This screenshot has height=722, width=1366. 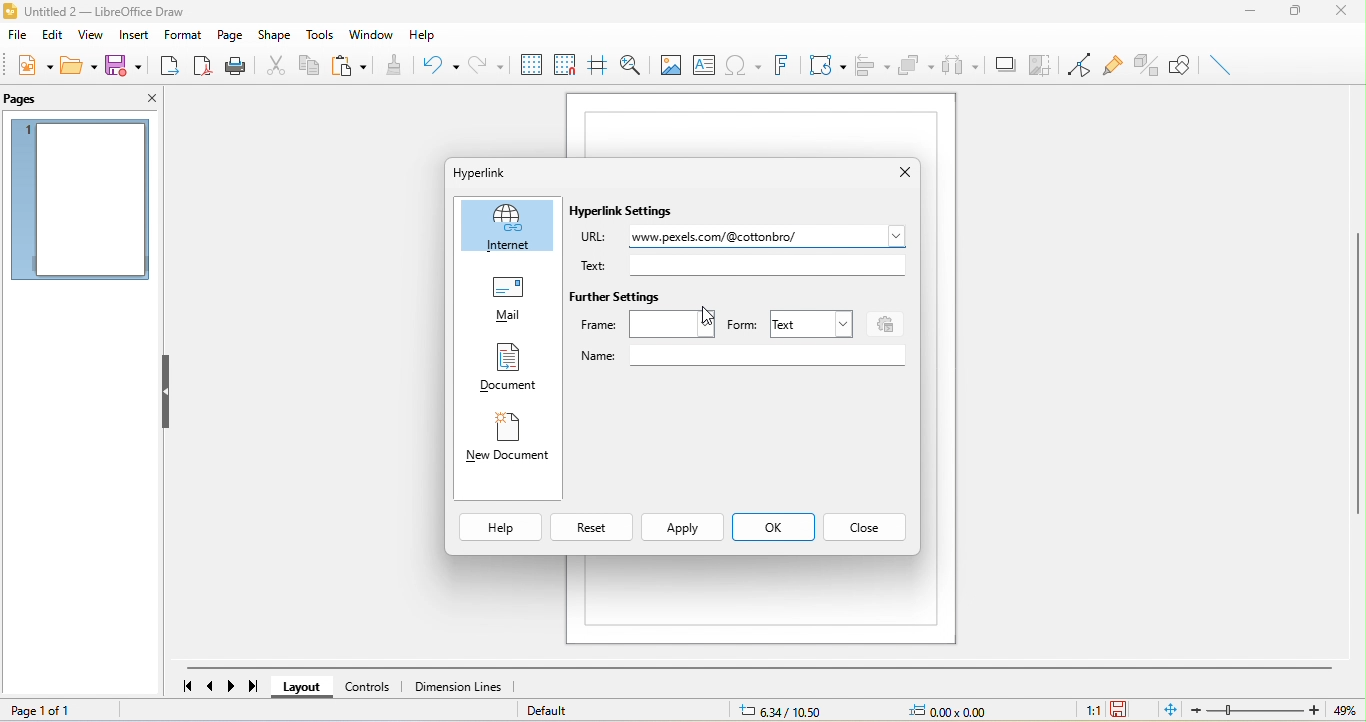 What do you see at coordinates (185, 35) in the screenshot?
I see `format` at bounding box center [185, 35].